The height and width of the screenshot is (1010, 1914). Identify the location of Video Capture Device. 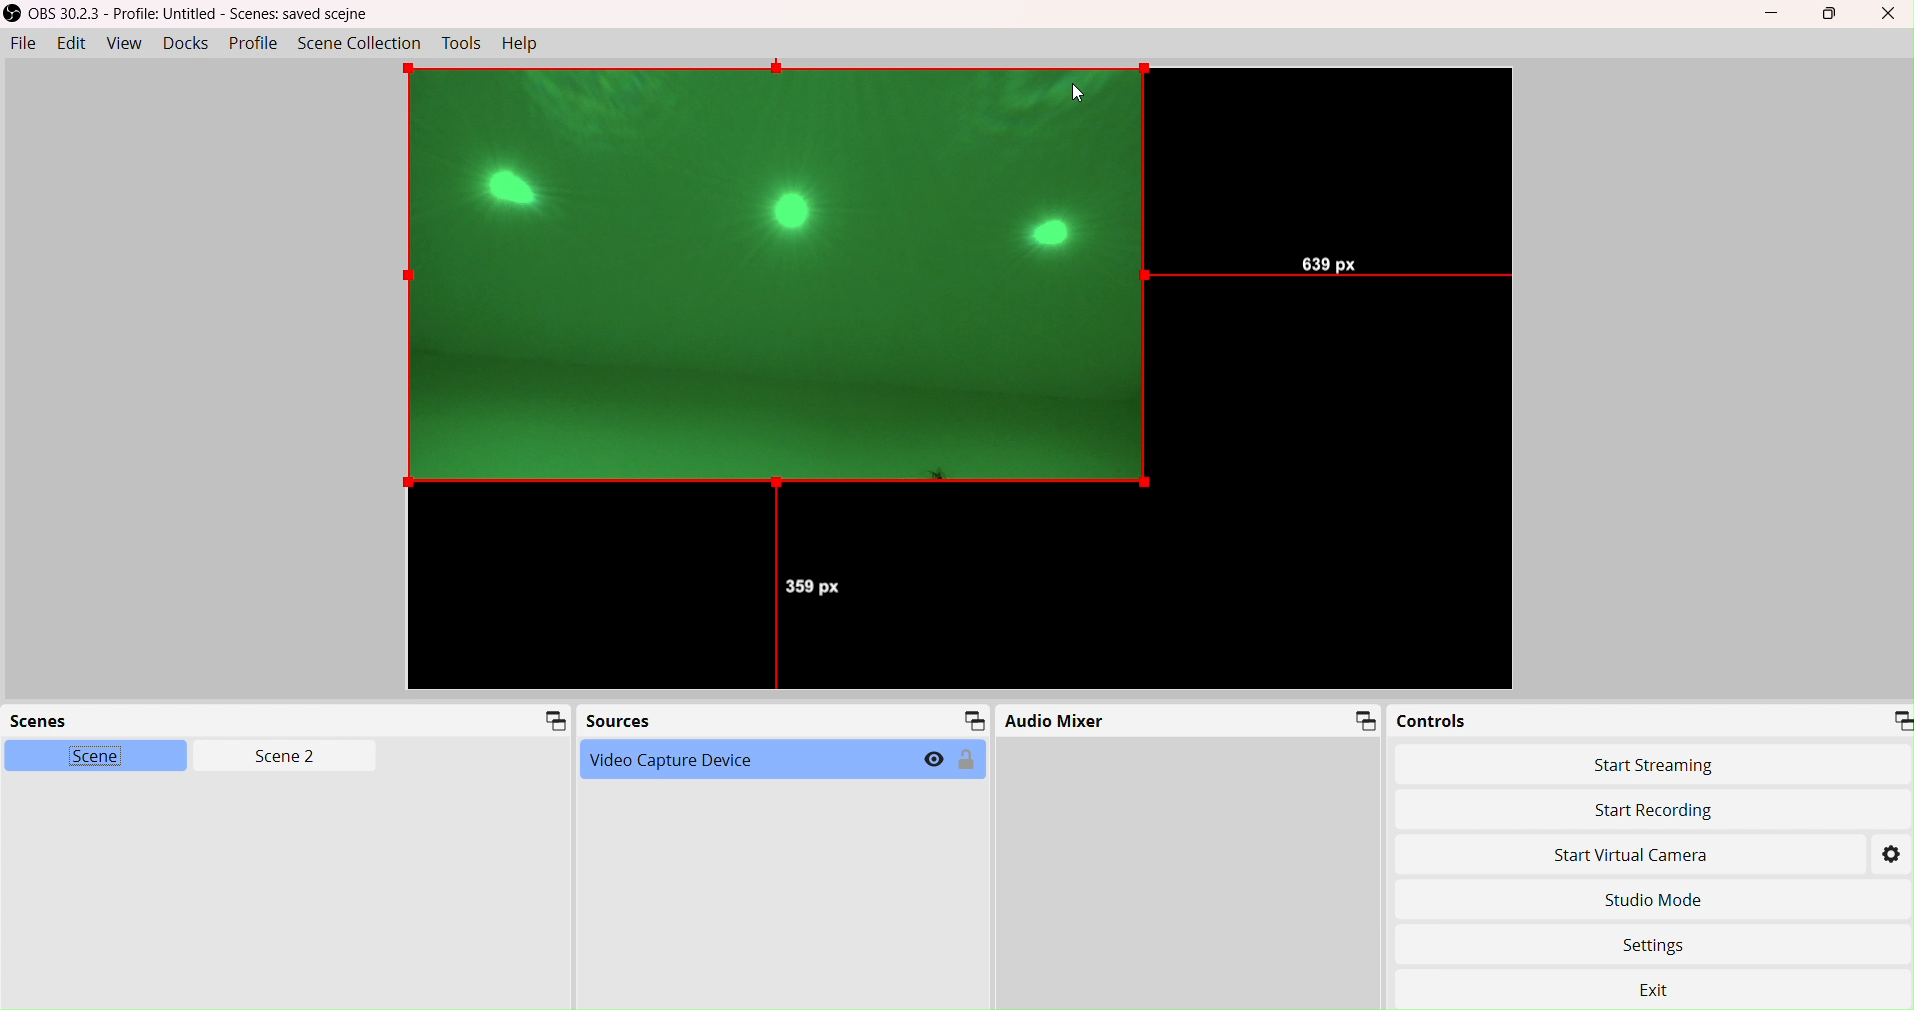
(782, 760).